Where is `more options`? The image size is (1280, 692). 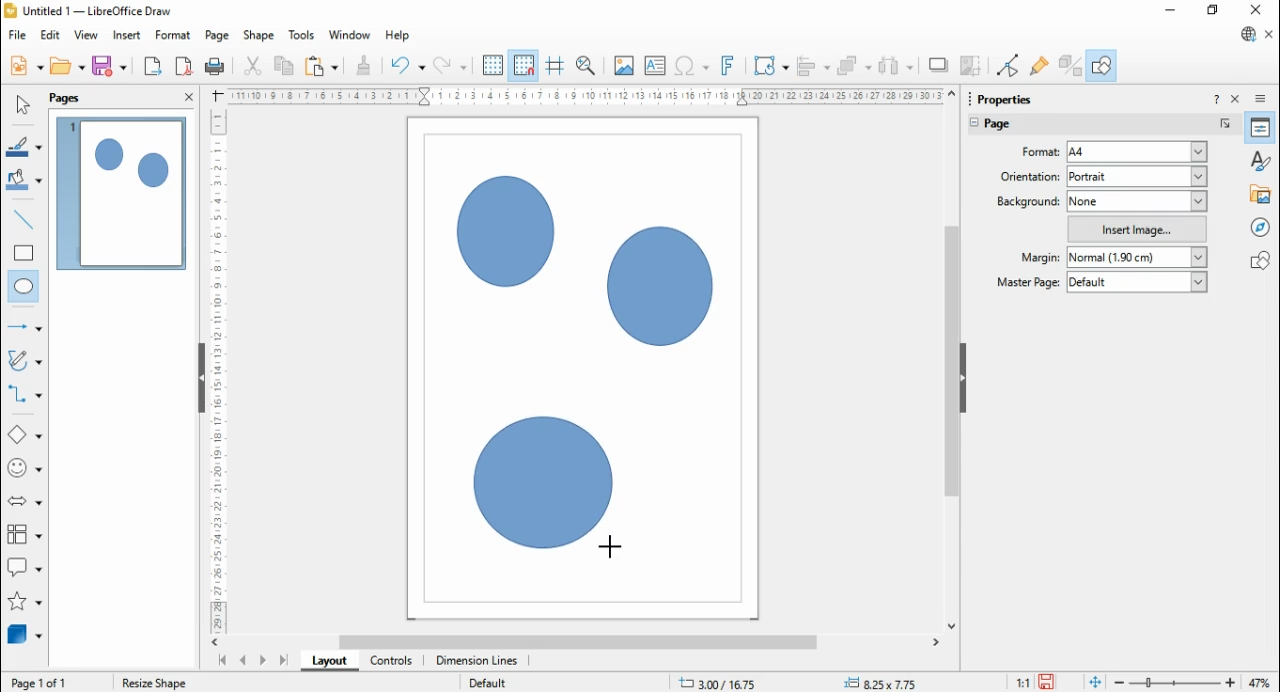 more options is located at coordinates (1226, 124).